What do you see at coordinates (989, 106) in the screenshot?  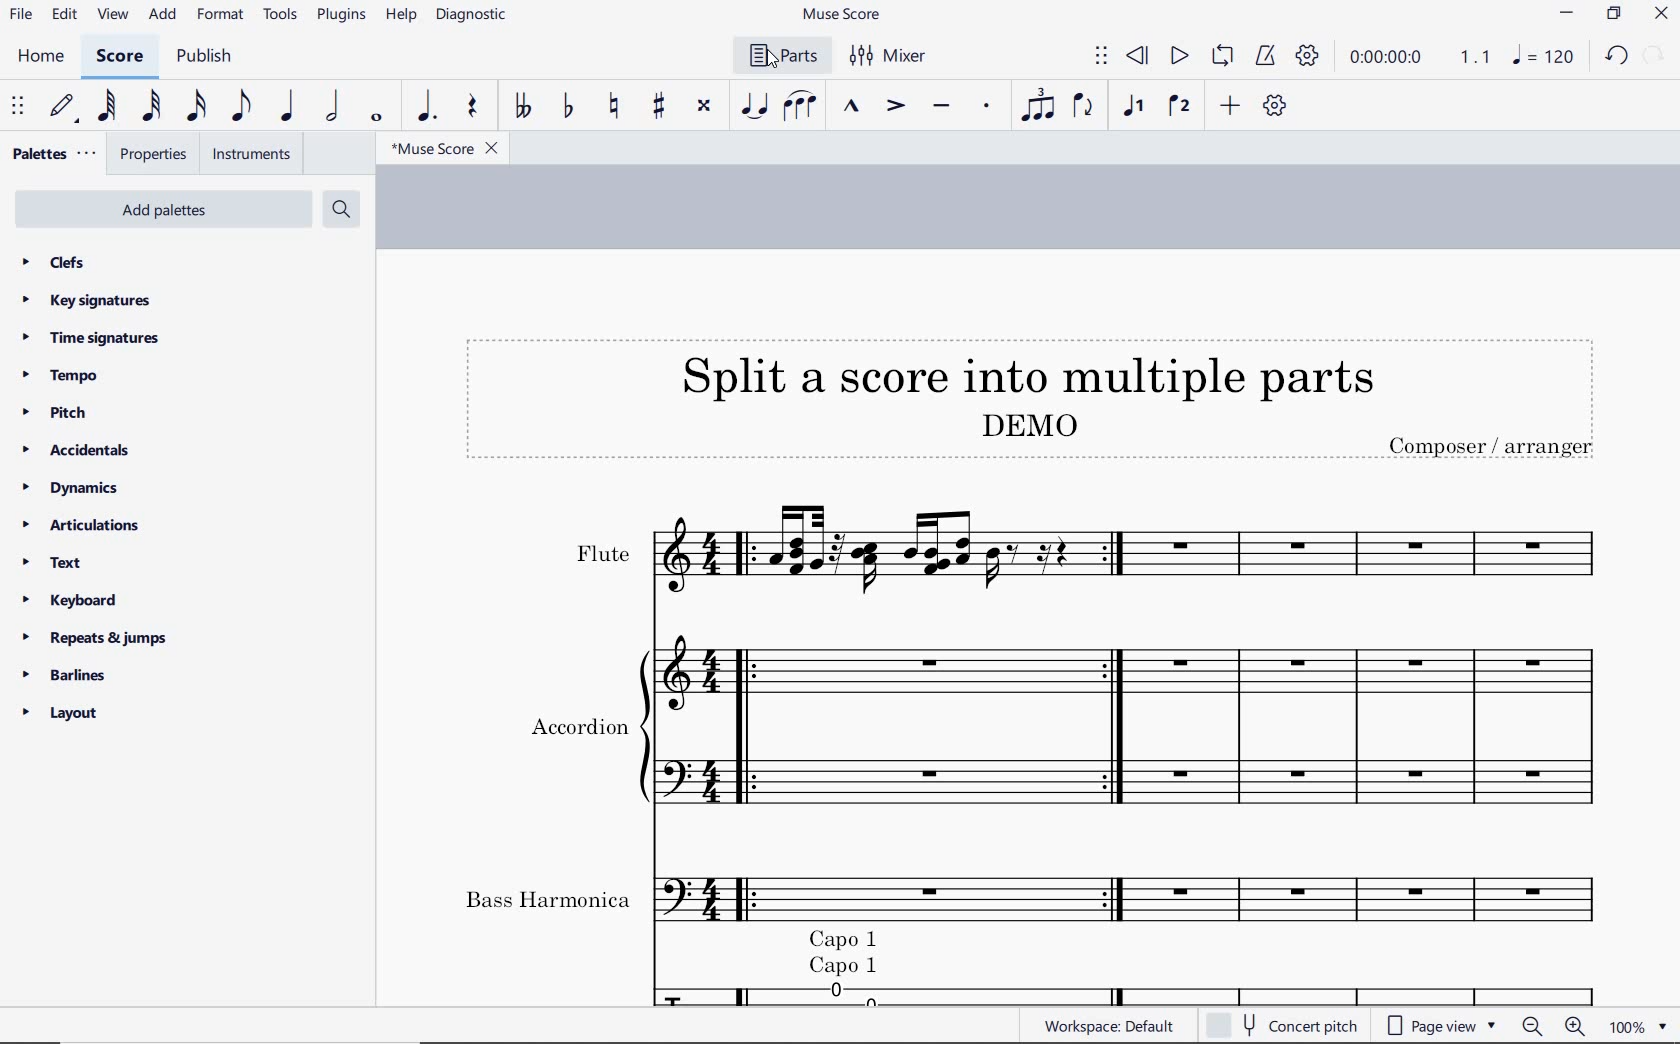 I see `staccato` at bounding box center [989, 106].